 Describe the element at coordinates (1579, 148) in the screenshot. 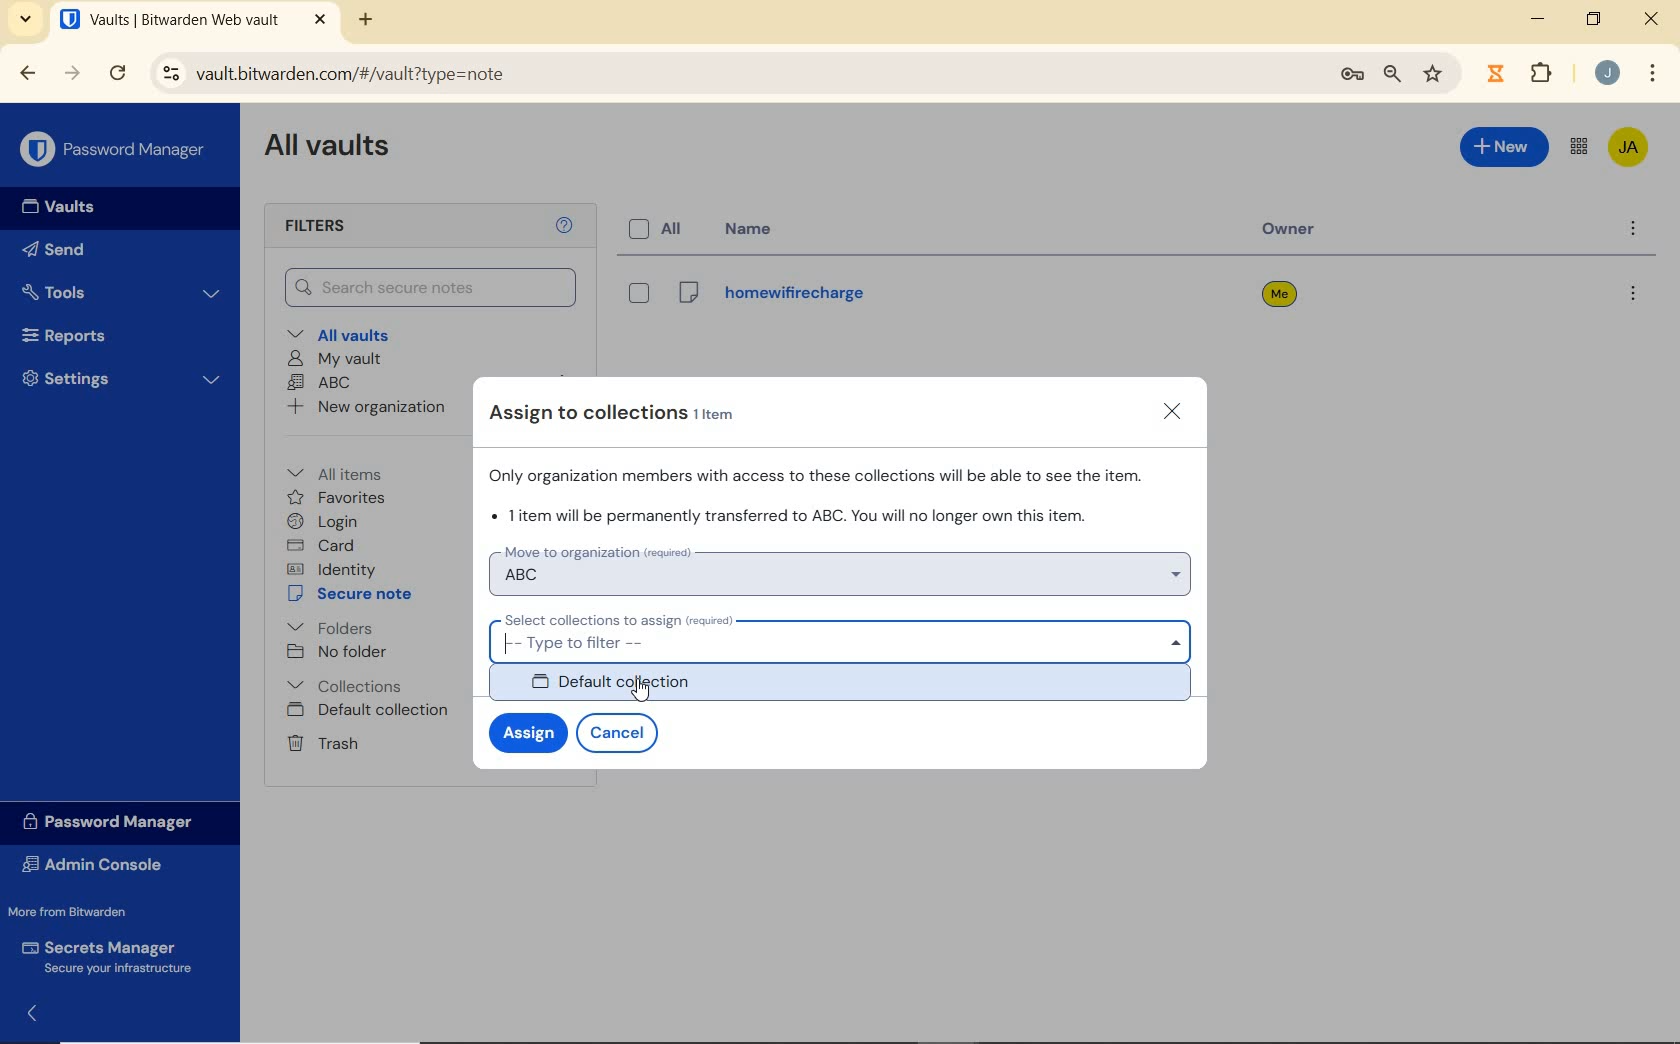

I see `toggle between admin console and password manager` at that location.